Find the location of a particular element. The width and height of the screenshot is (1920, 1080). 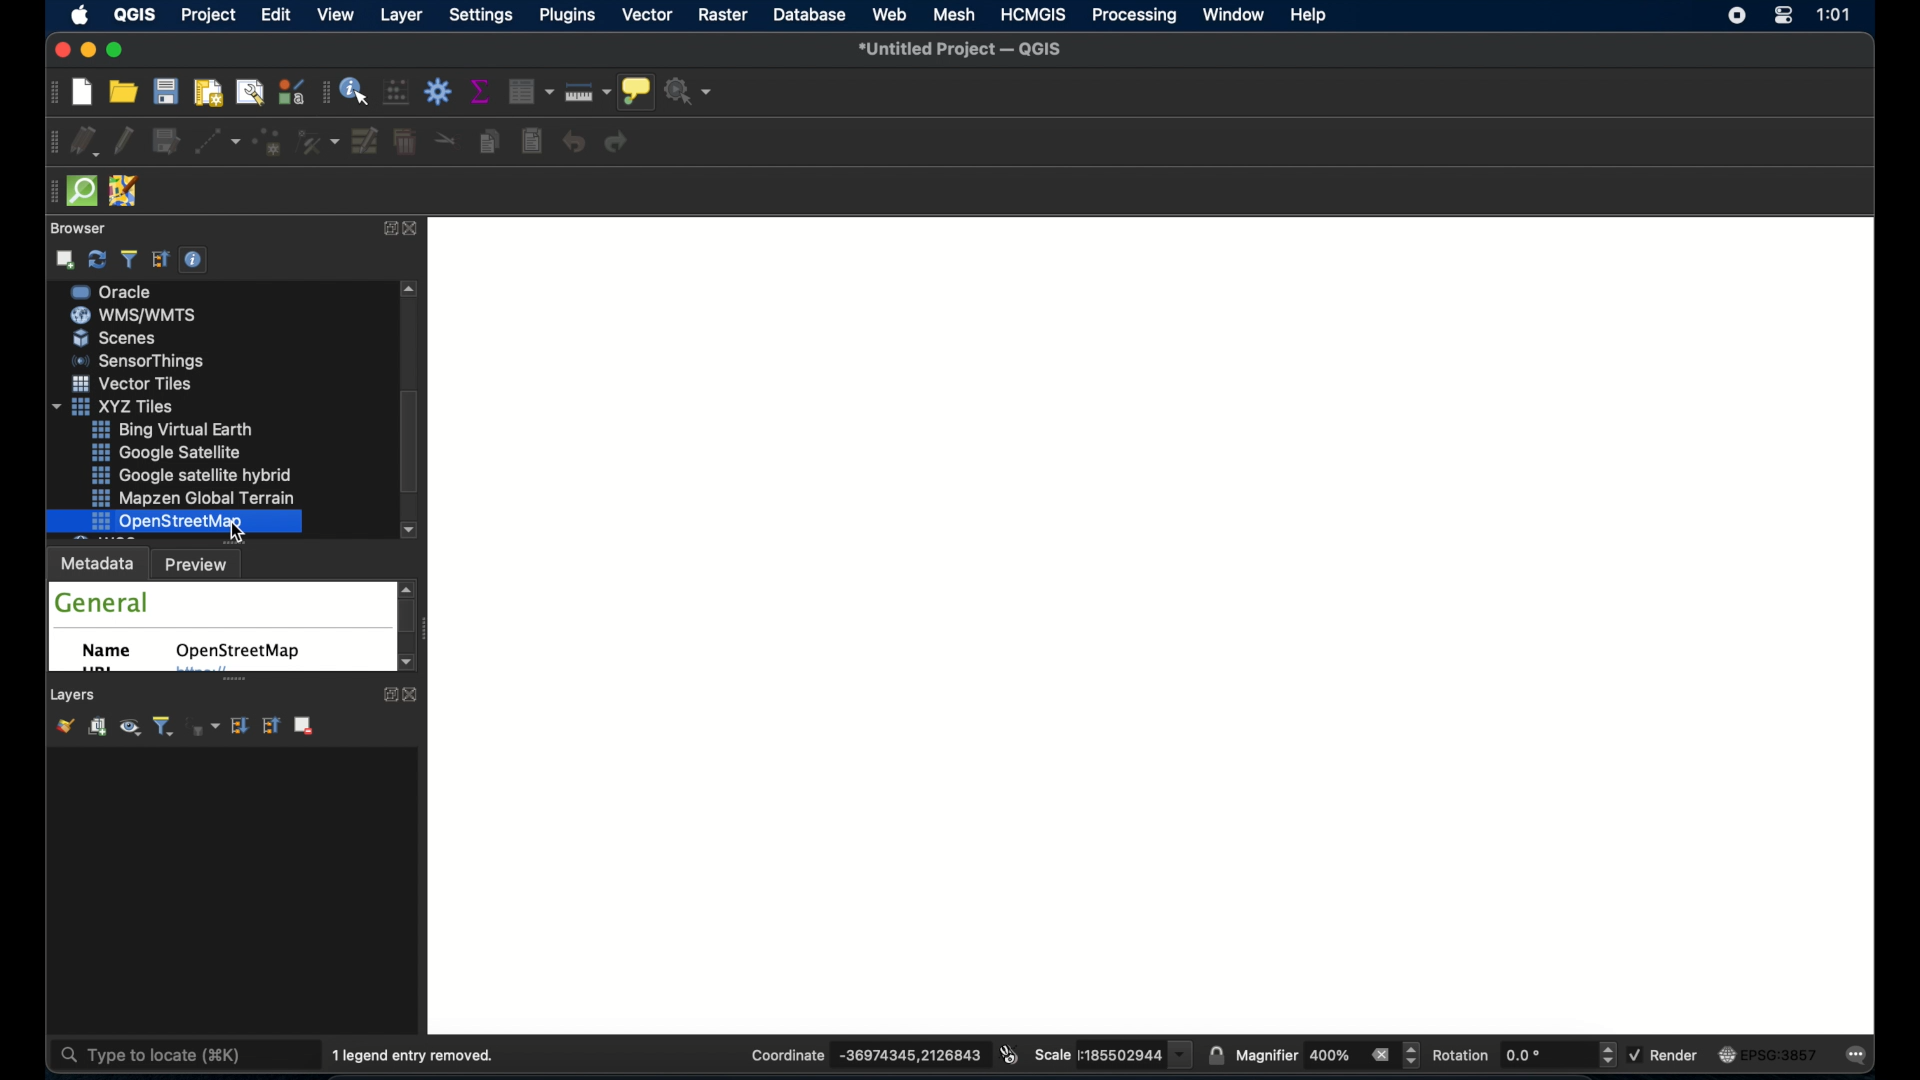

HCMGIS is located at coordinates (1032, 15).